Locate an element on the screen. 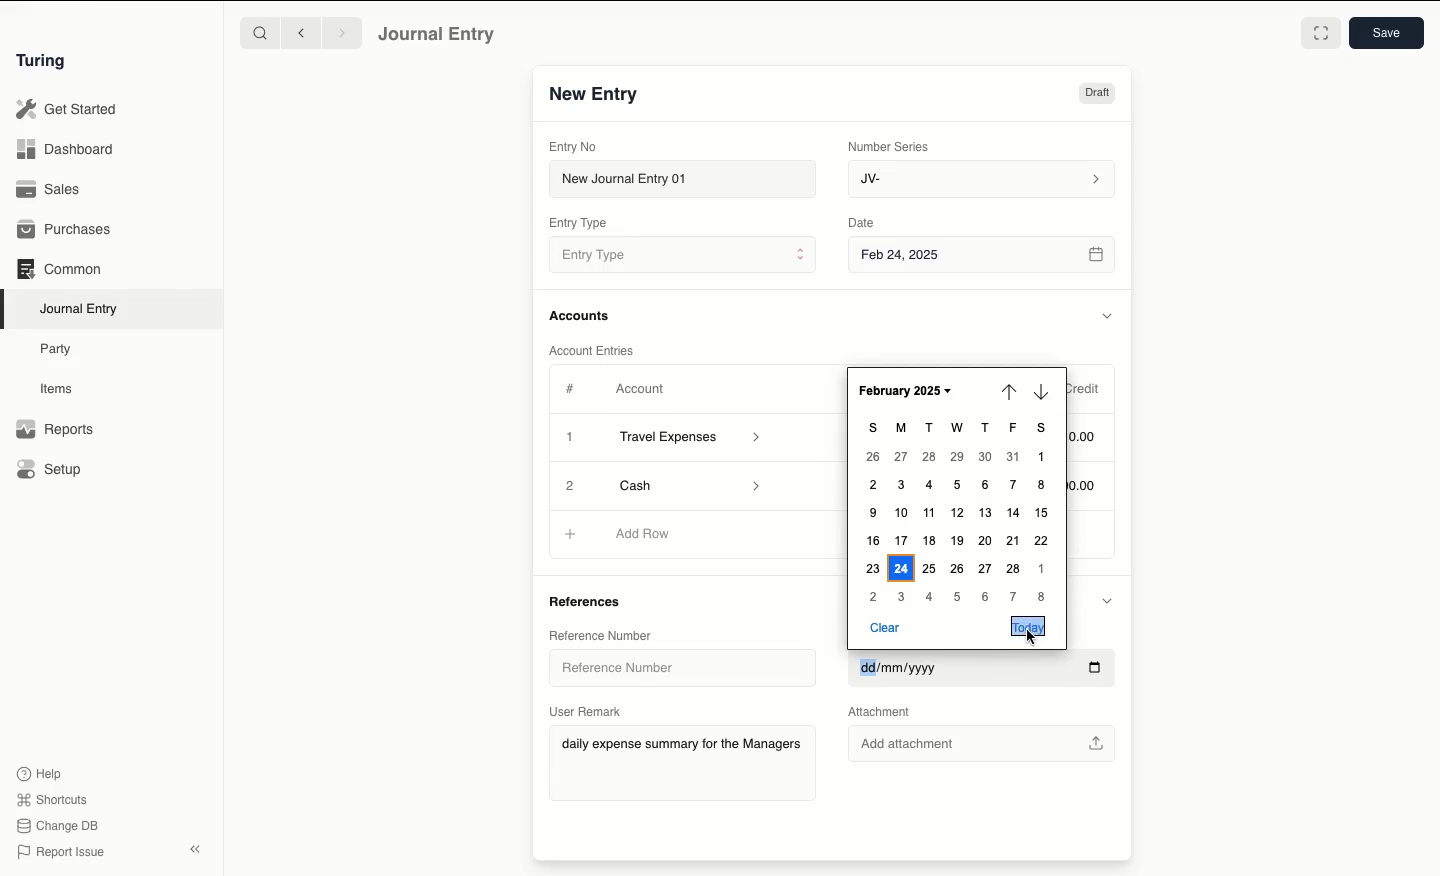 The width and height of the screenshot is (1440, 876). Sales is located at coordinates (51, 189).